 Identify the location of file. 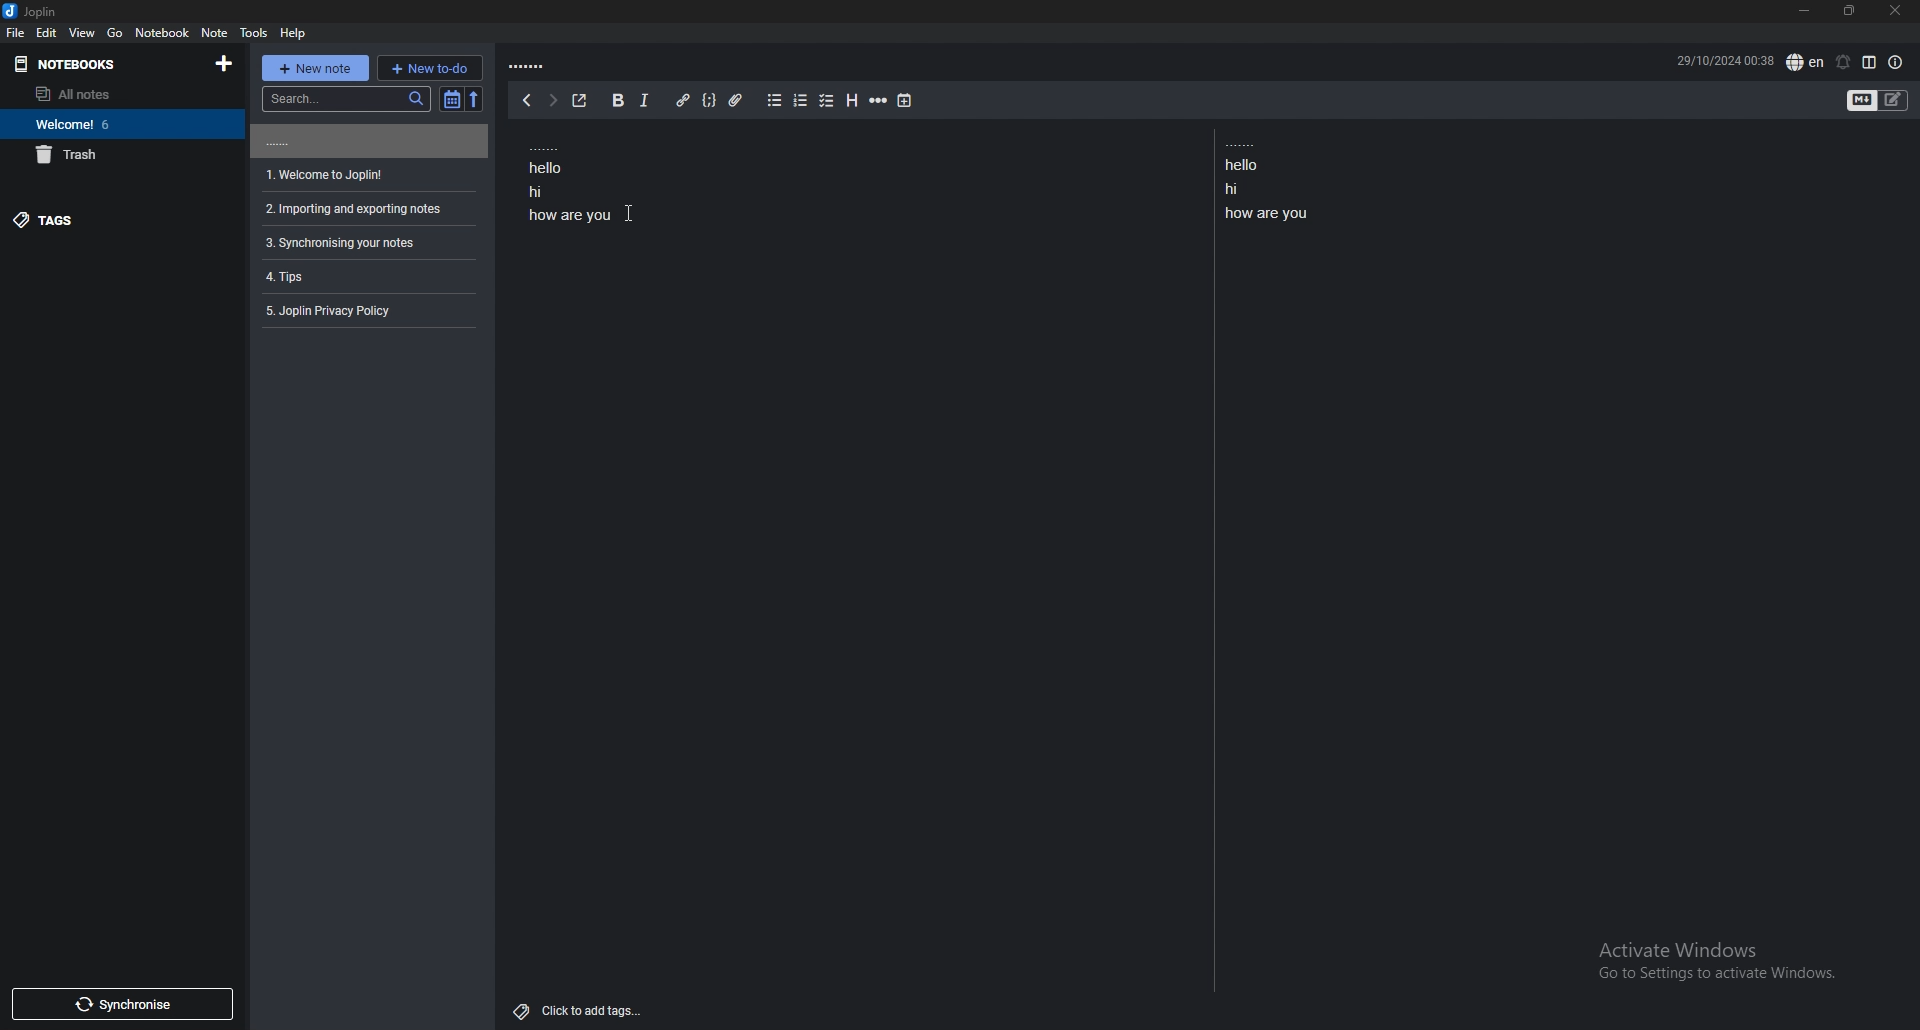
(17, 33).